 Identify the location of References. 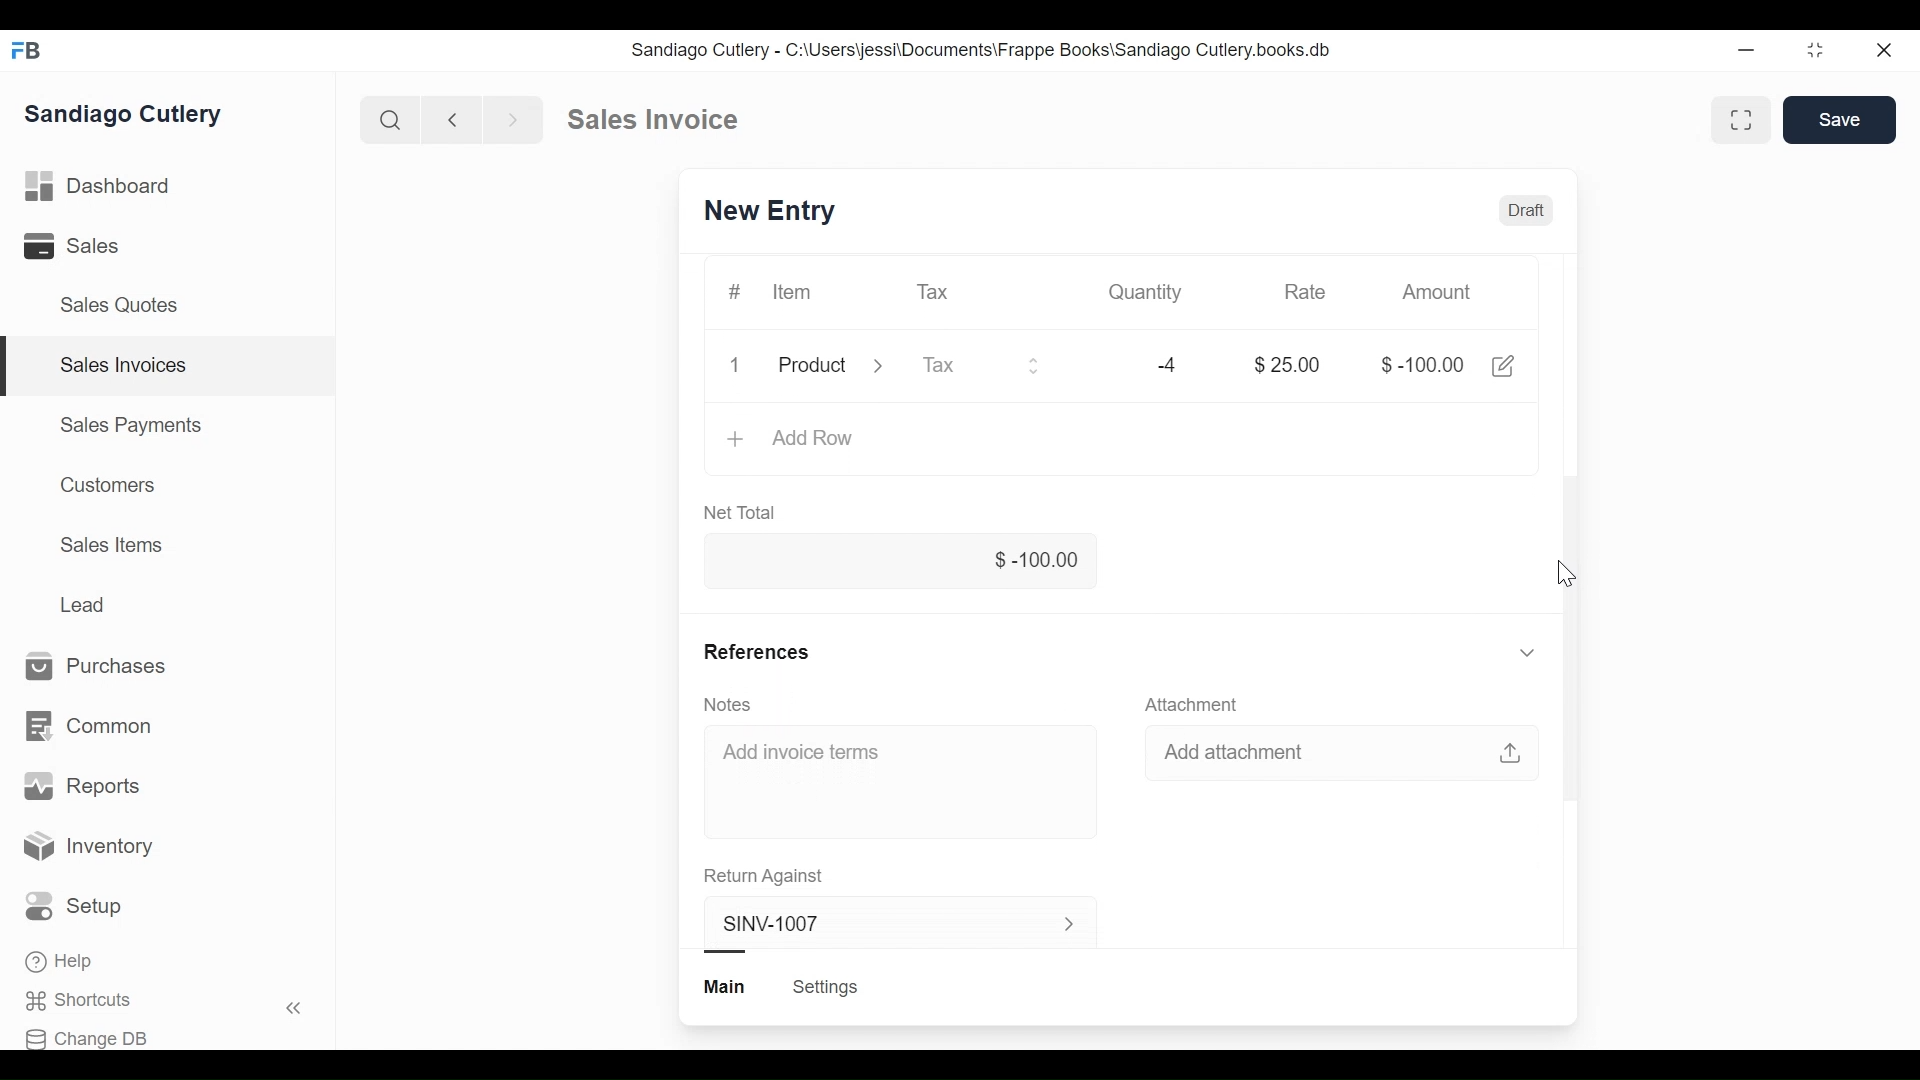
(1123, 651).